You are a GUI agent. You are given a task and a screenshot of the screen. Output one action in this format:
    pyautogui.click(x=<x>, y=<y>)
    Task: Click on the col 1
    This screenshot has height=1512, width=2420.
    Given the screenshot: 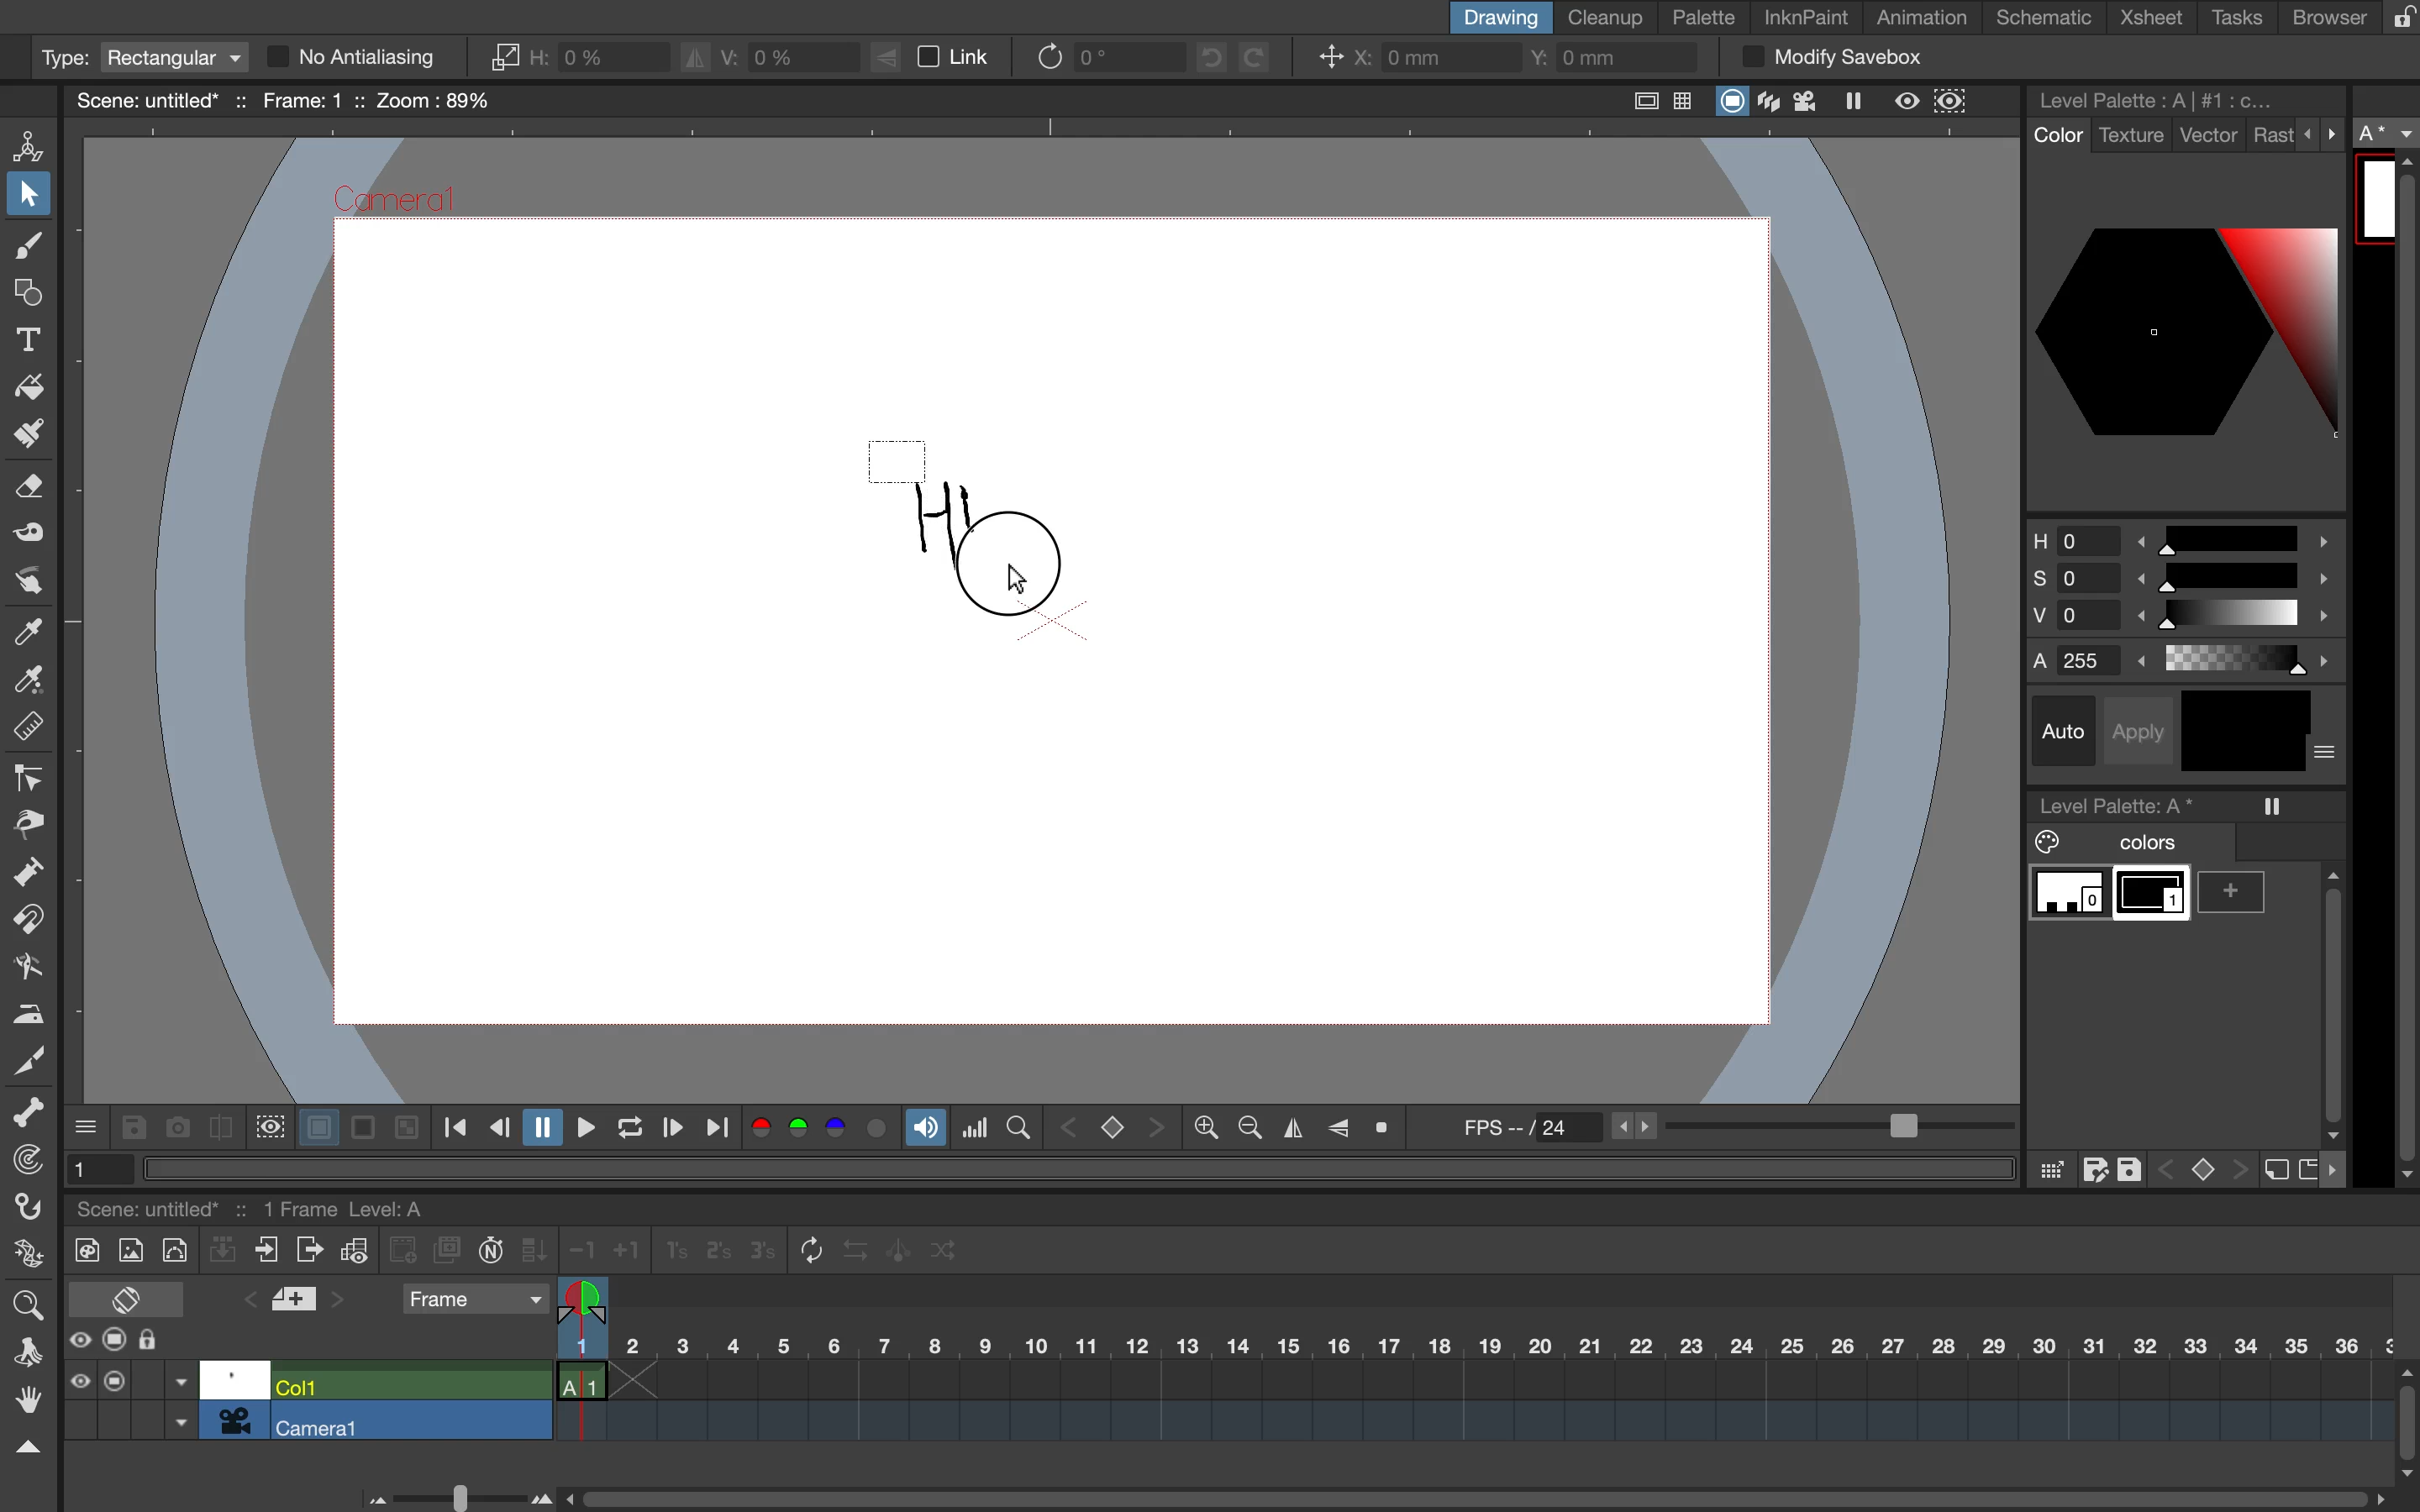 What is the action you would take?
    pyautogui.click(x=407, y=1384)
    